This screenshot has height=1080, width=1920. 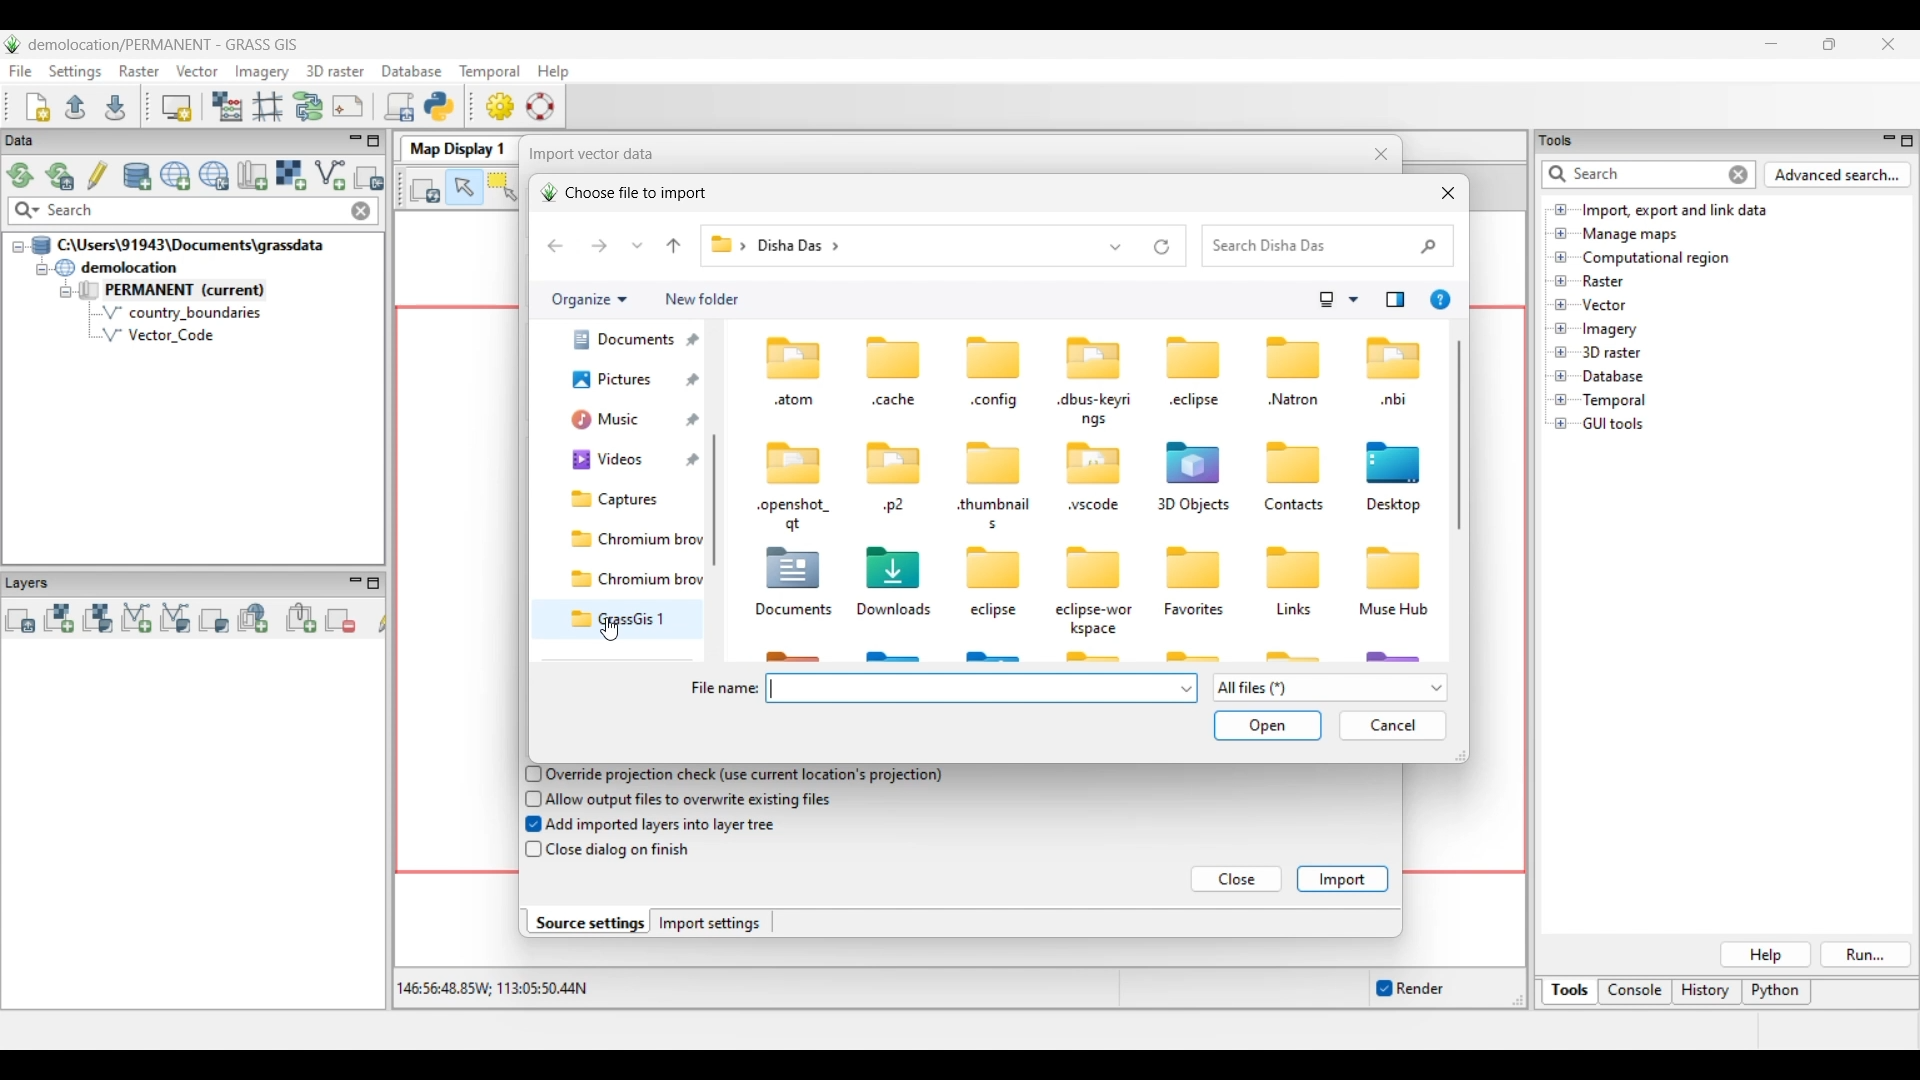 What do you see at coordinates (374, 141) in the screenshot?
I see `Maximize Data panel` at bounding box center [374, 141].